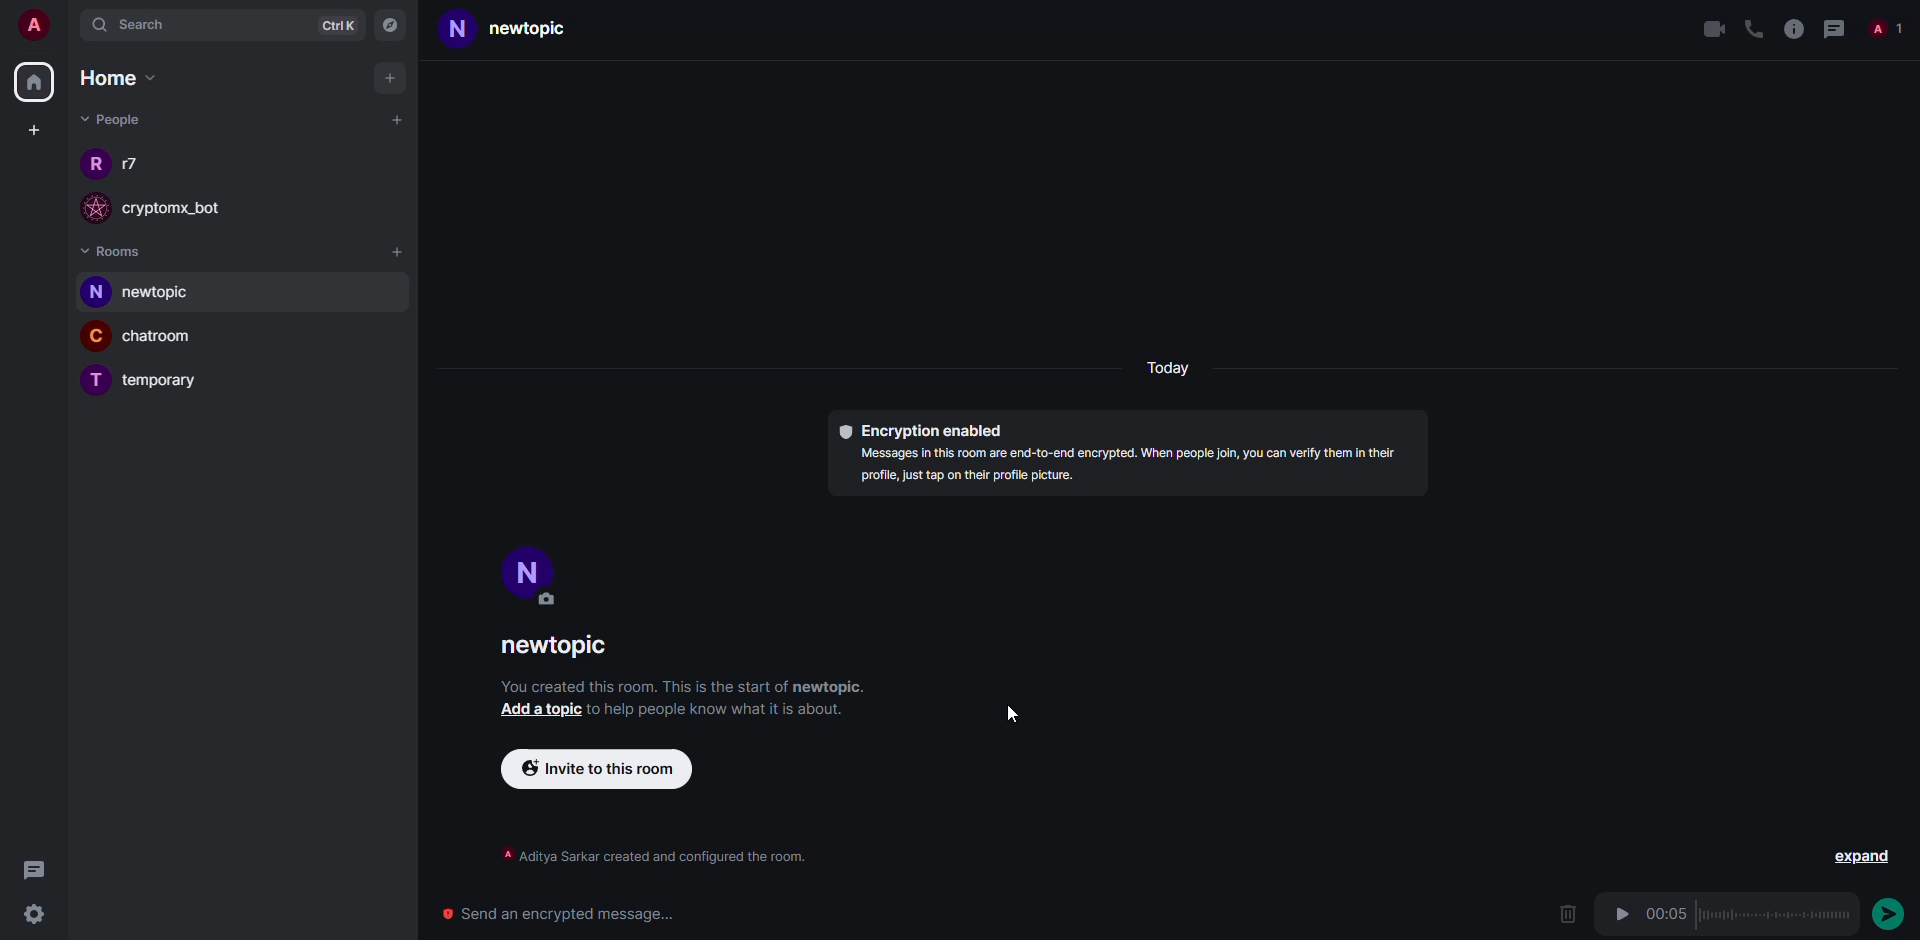 This screenshot has height=940, width=1920. What do you see at coordinates (601, 768) in the screenshot?
I see `invite` at bounding box center [601, 768].